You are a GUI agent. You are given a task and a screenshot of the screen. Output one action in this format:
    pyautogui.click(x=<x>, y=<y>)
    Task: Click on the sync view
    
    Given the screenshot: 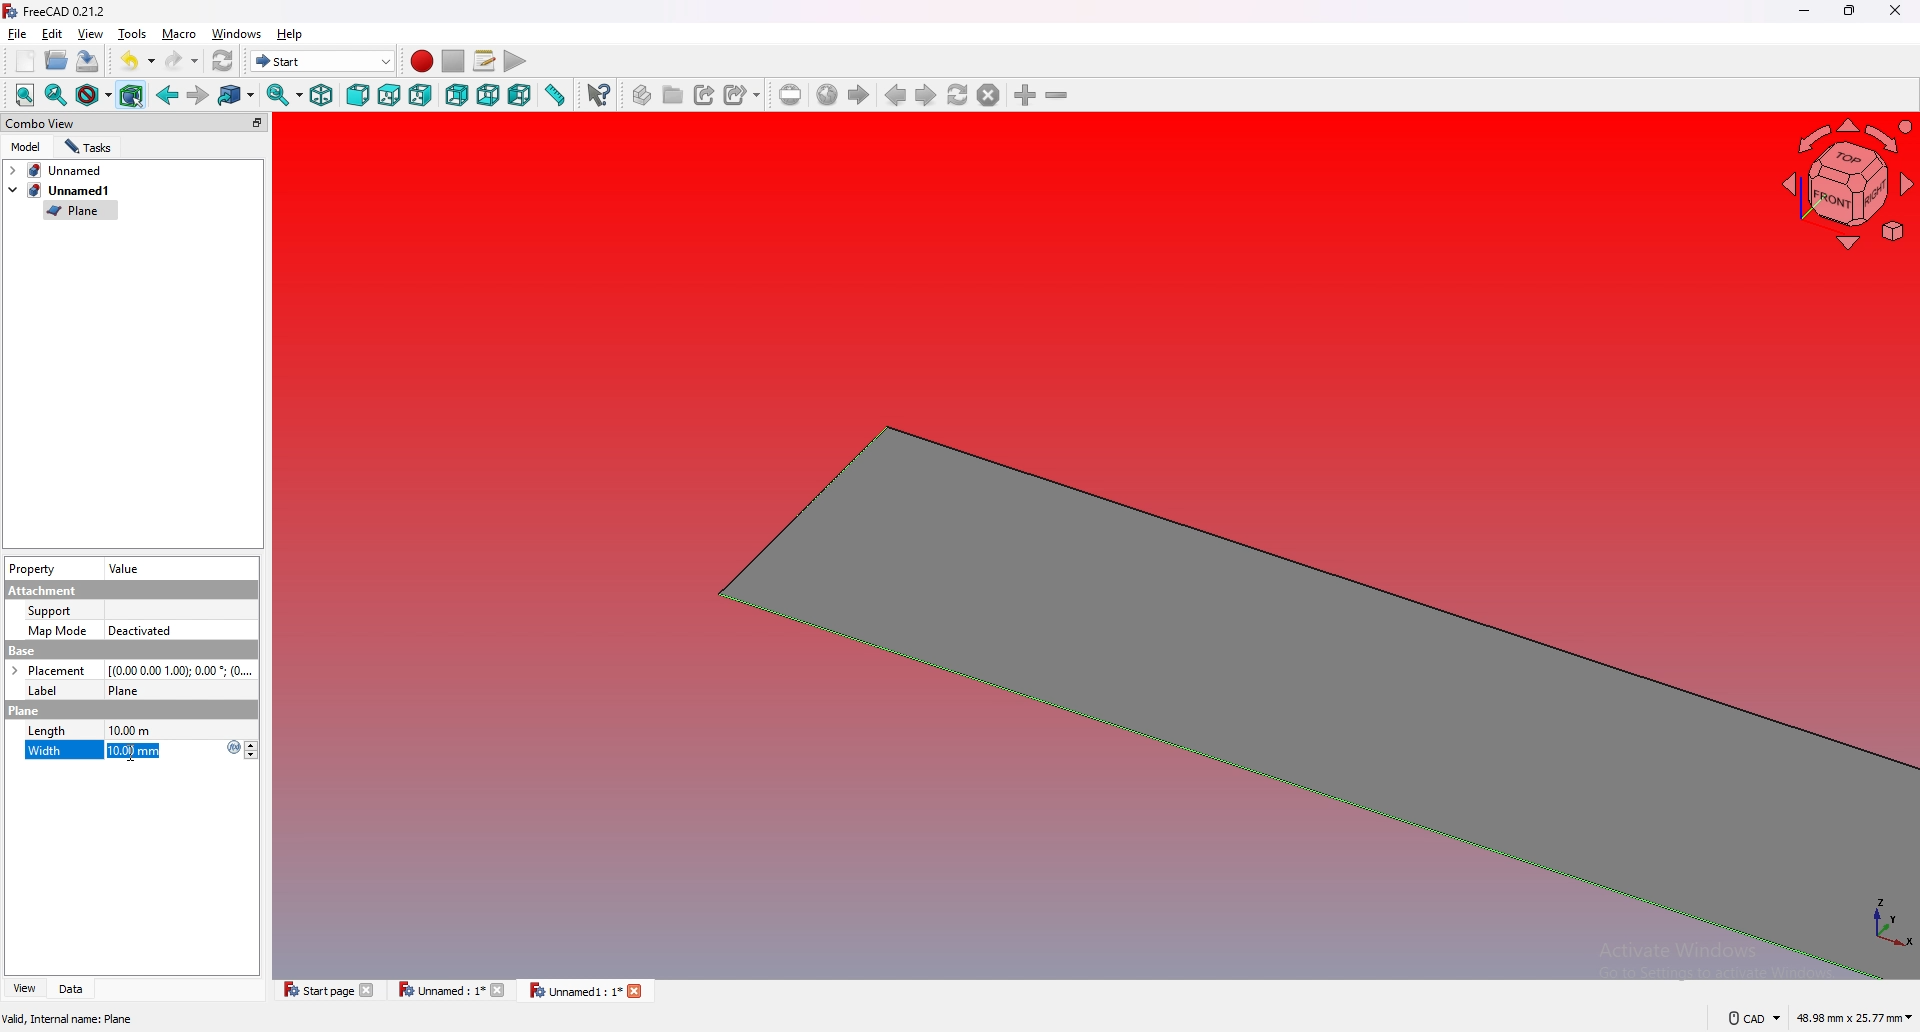 What is the action you would take?
    pyautogui.click(x=284, y=94)
    